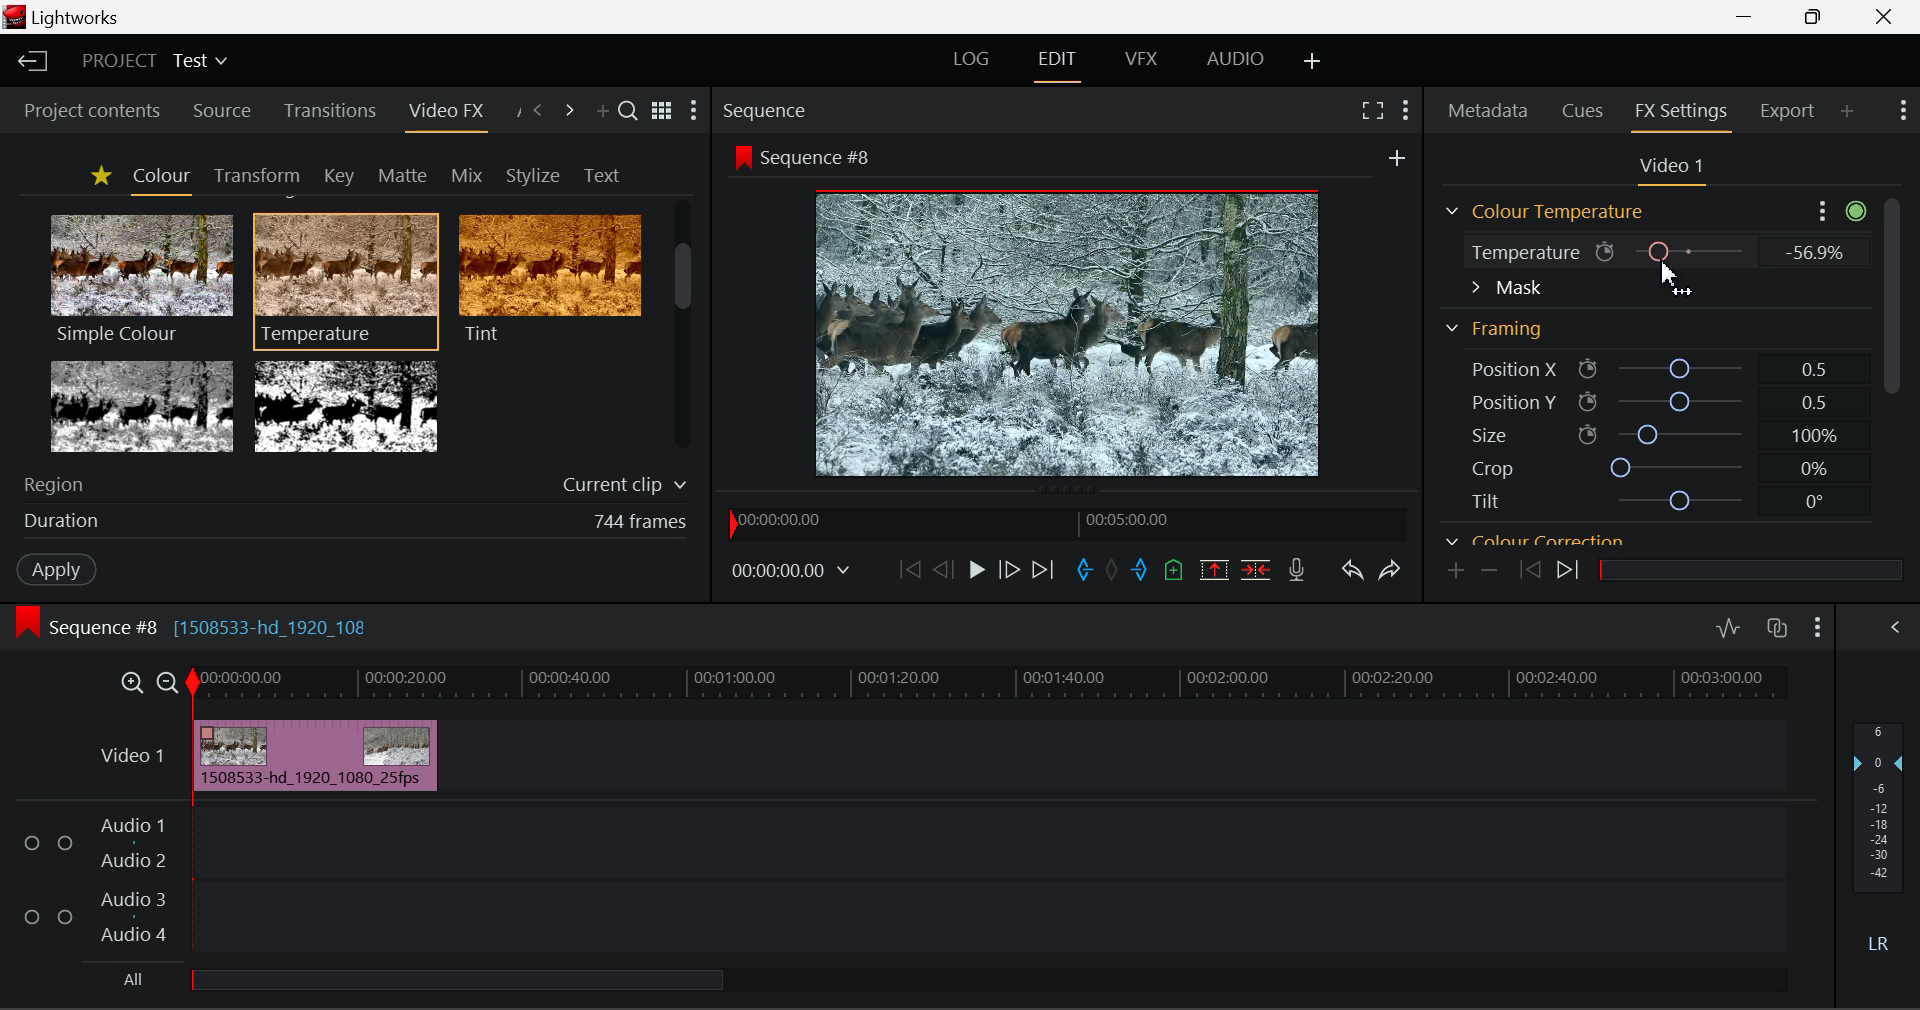  Describe the element at coordinates (684, 329) in the screenshot. I see `Scroll Bar` at that location.